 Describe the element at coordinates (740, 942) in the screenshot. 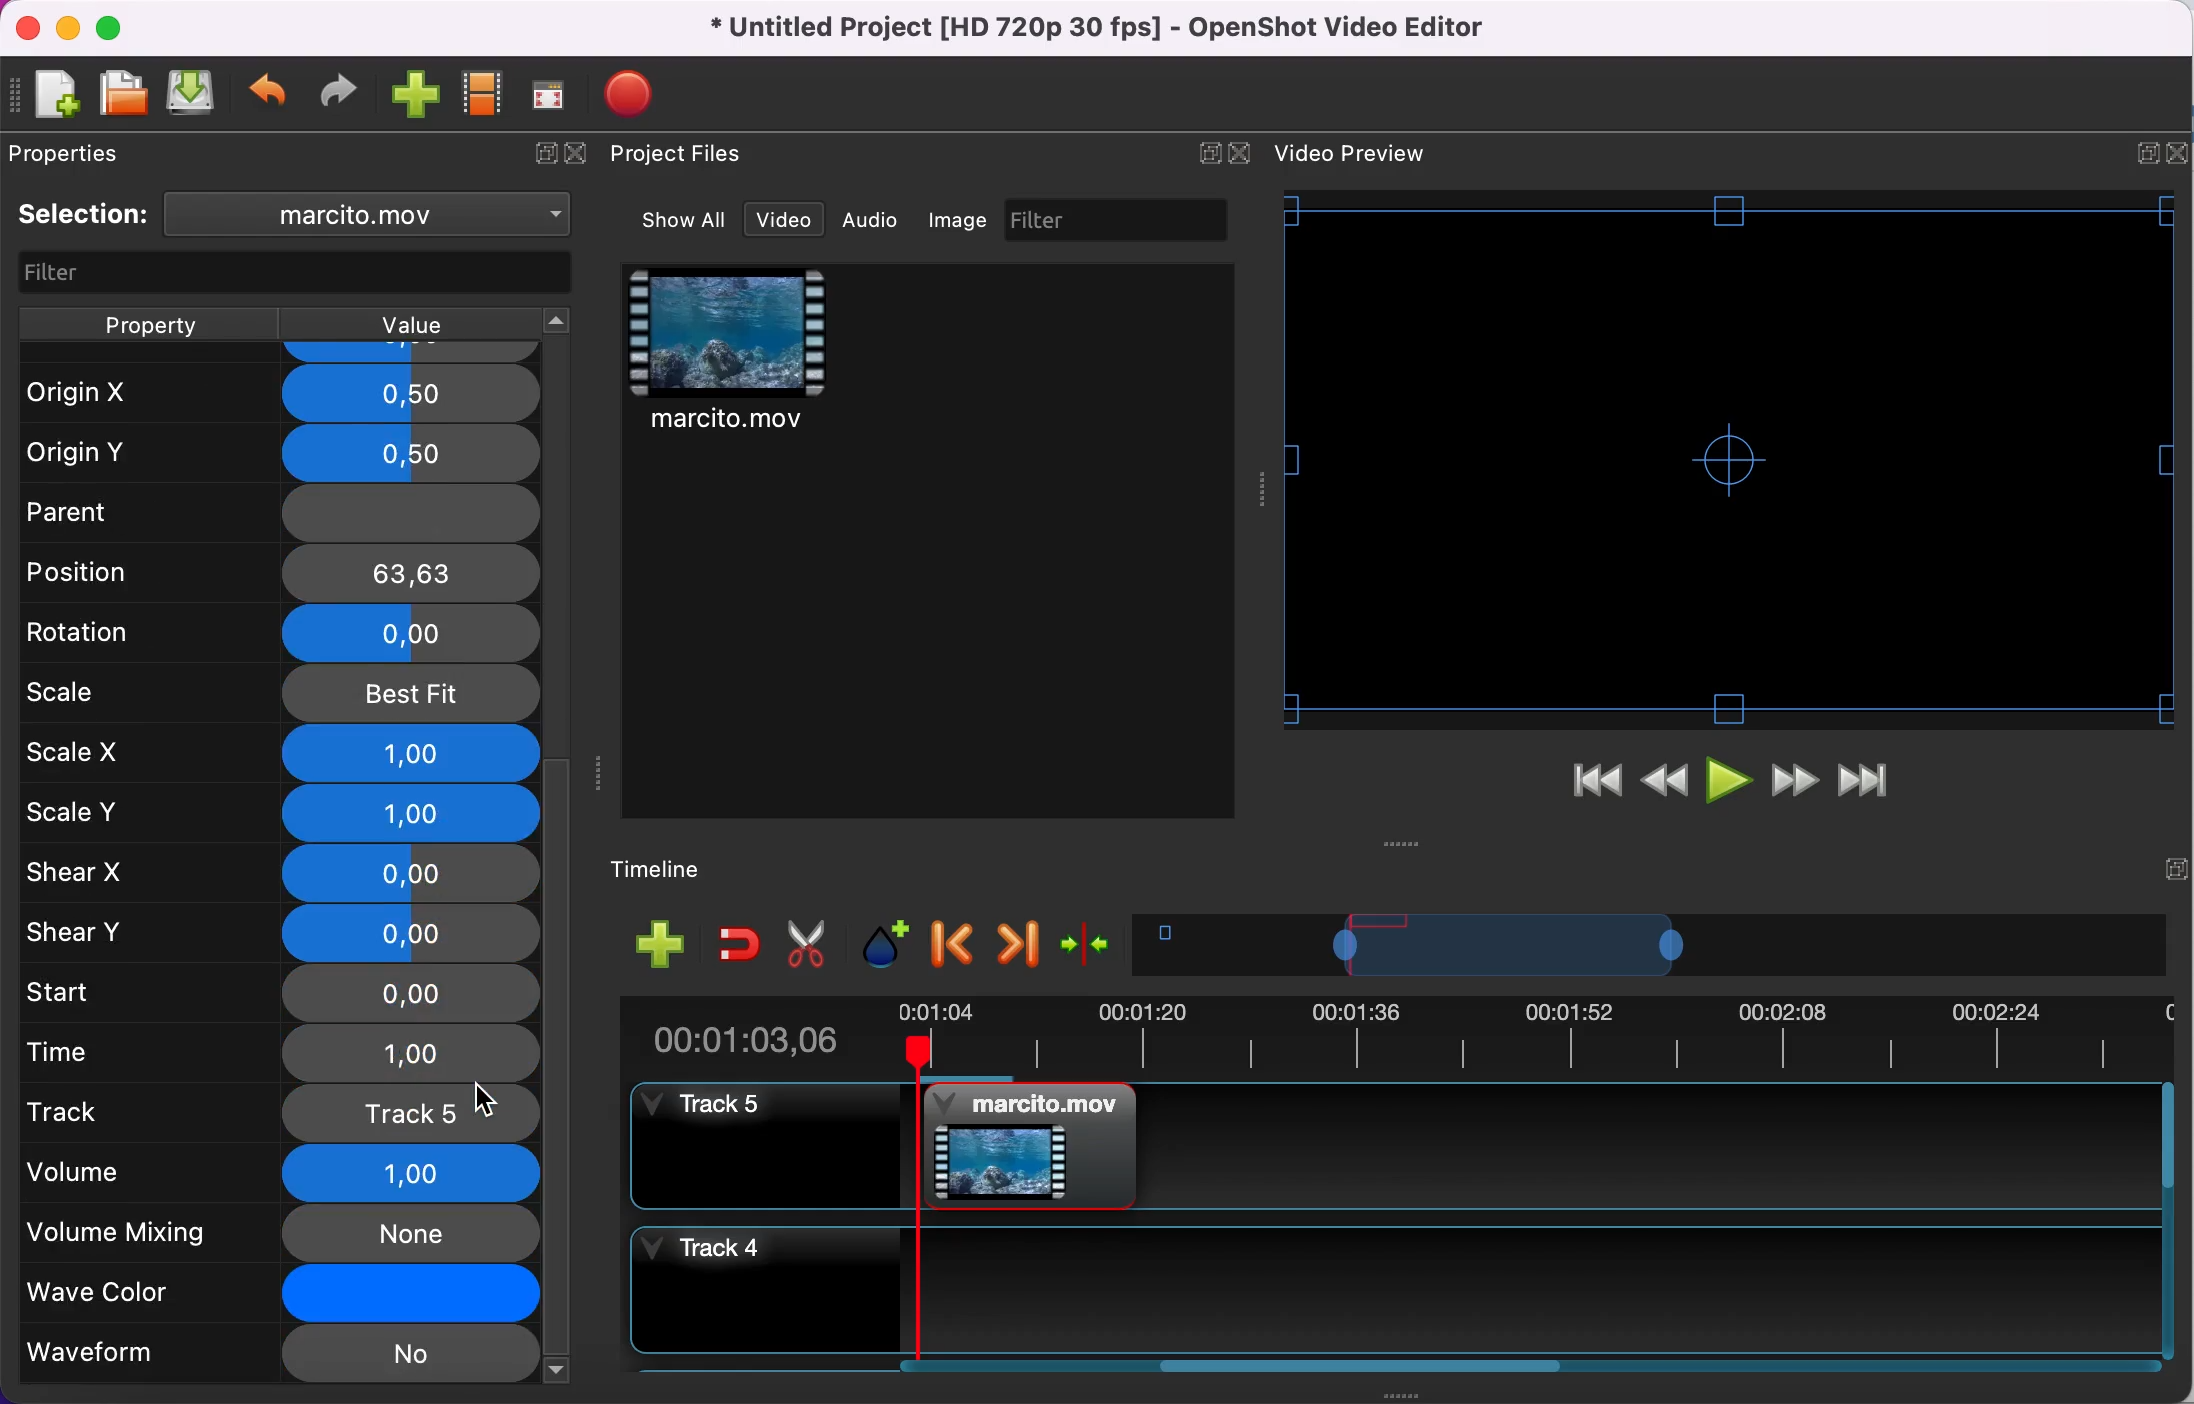

I see `enable snapping` at that location.